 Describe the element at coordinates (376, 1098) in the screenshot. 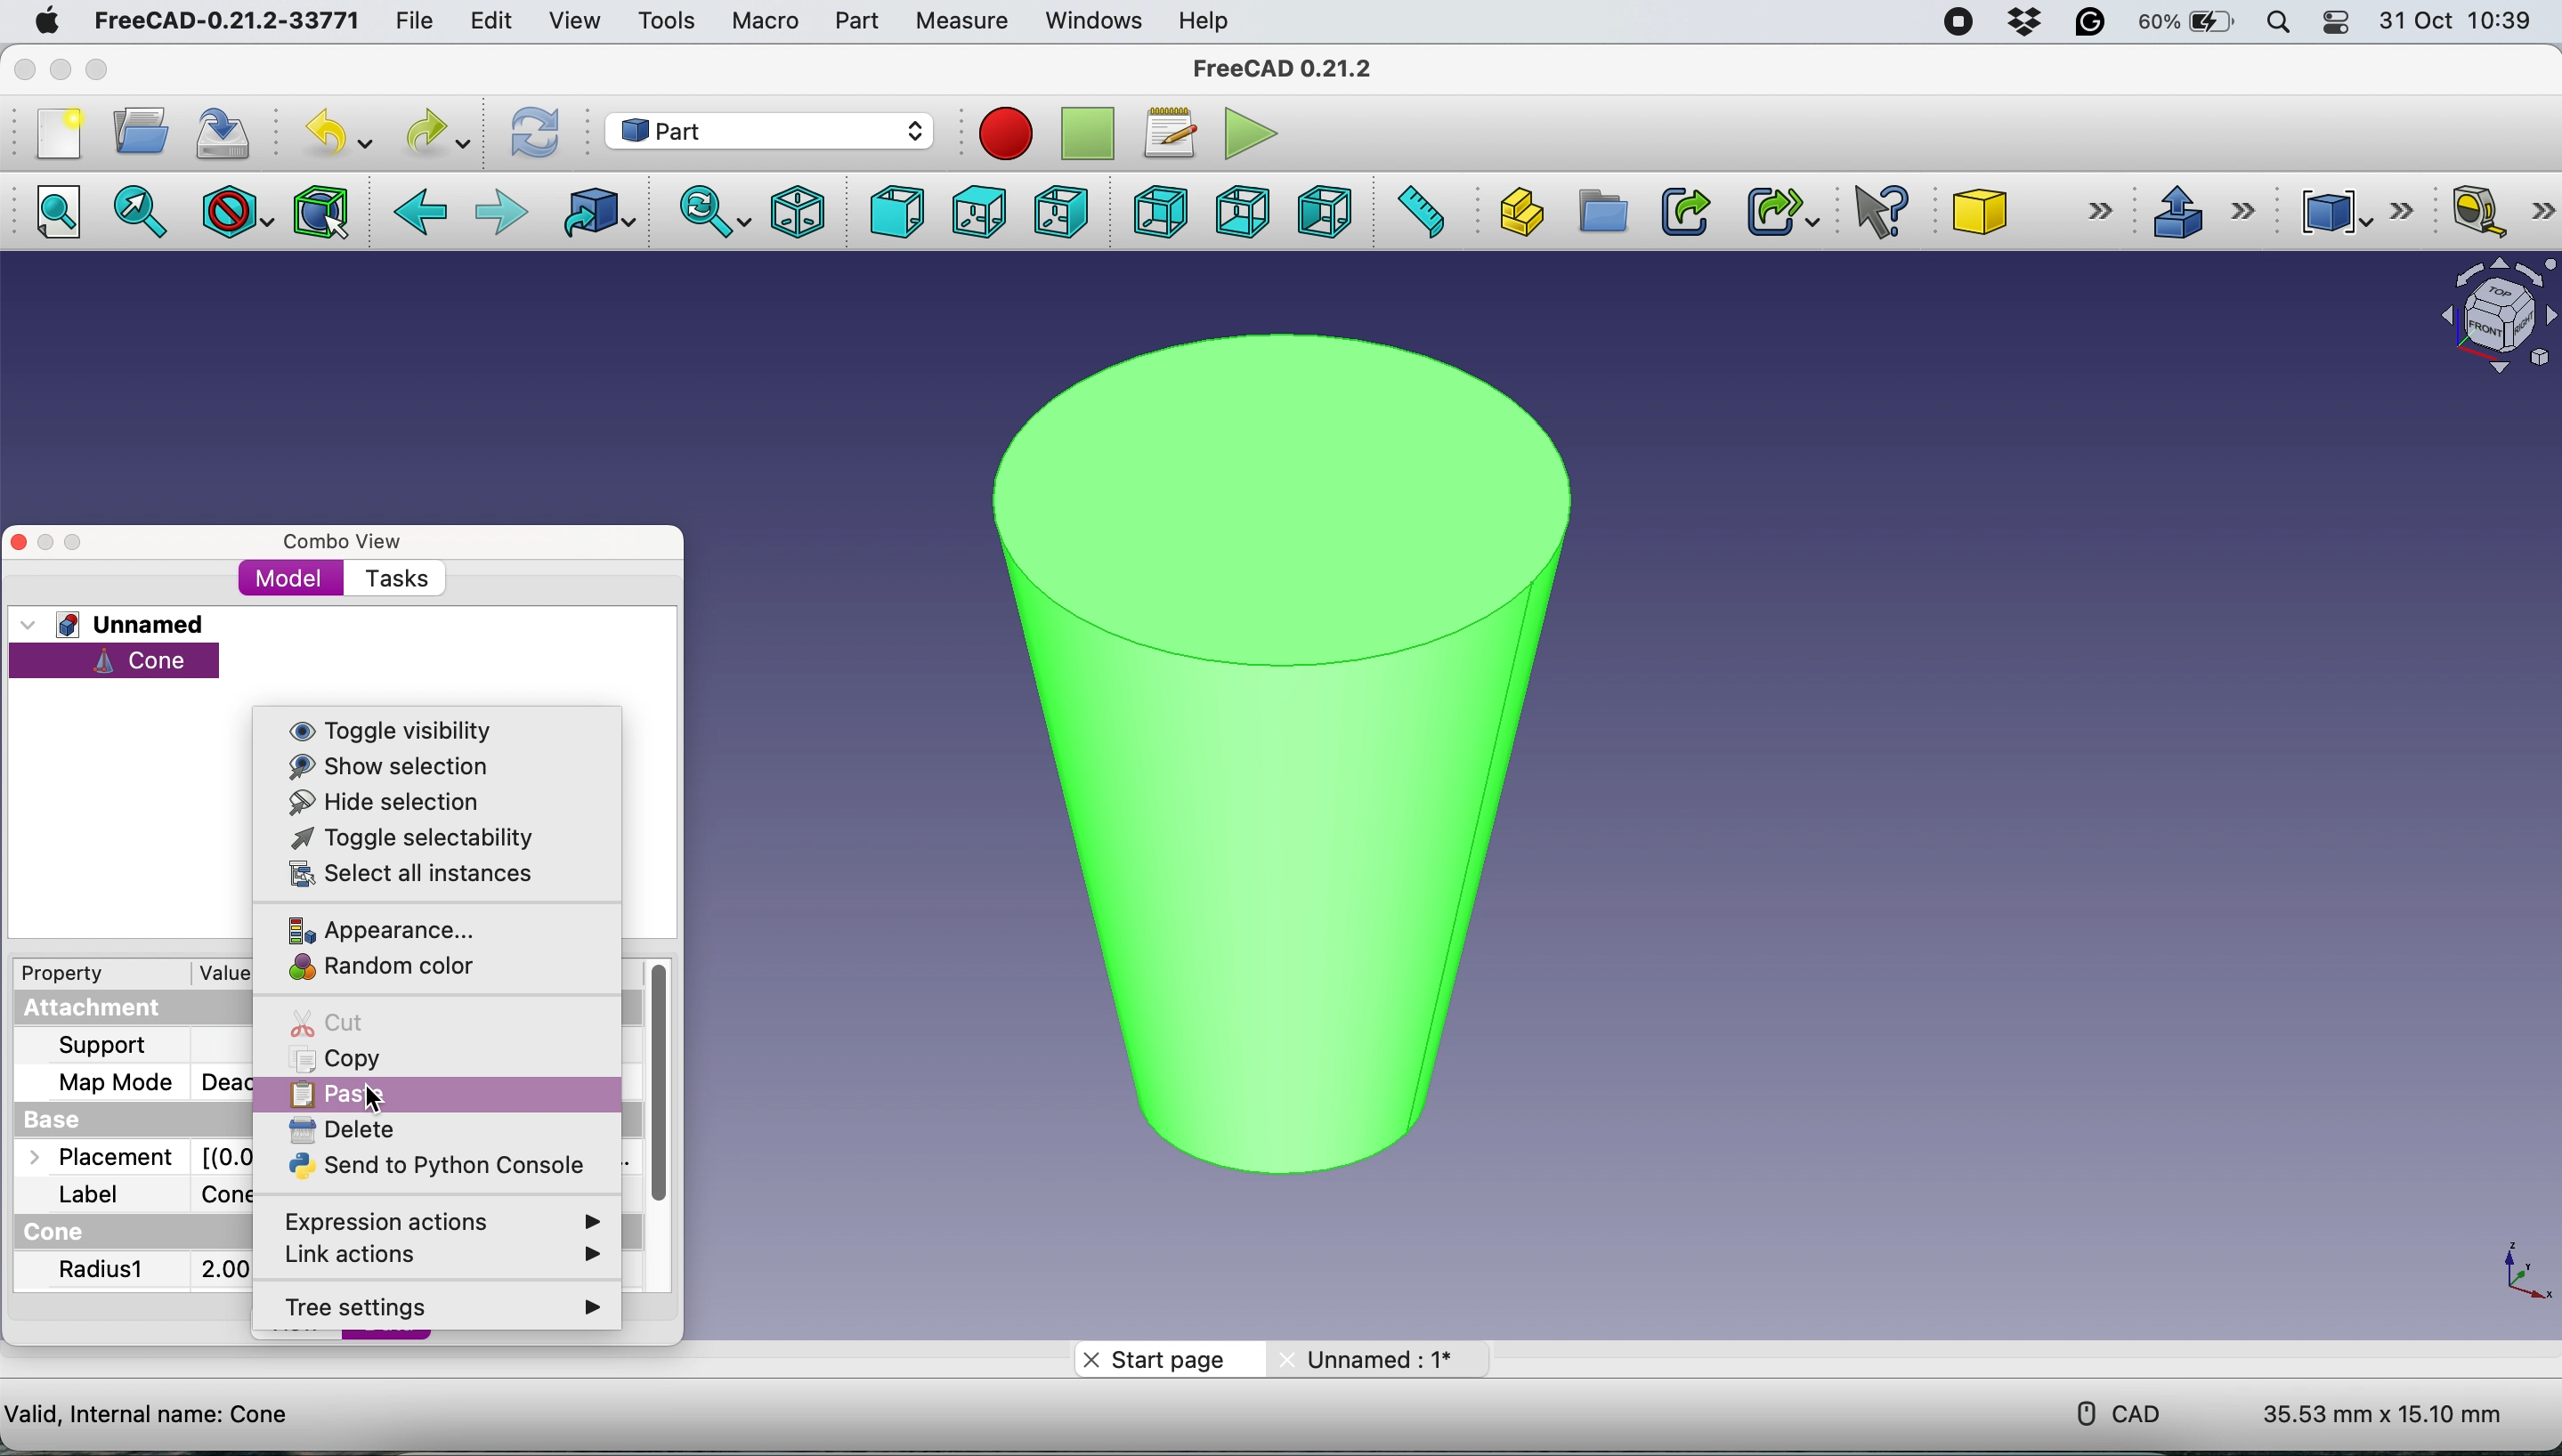

I see `cursor` at that location.